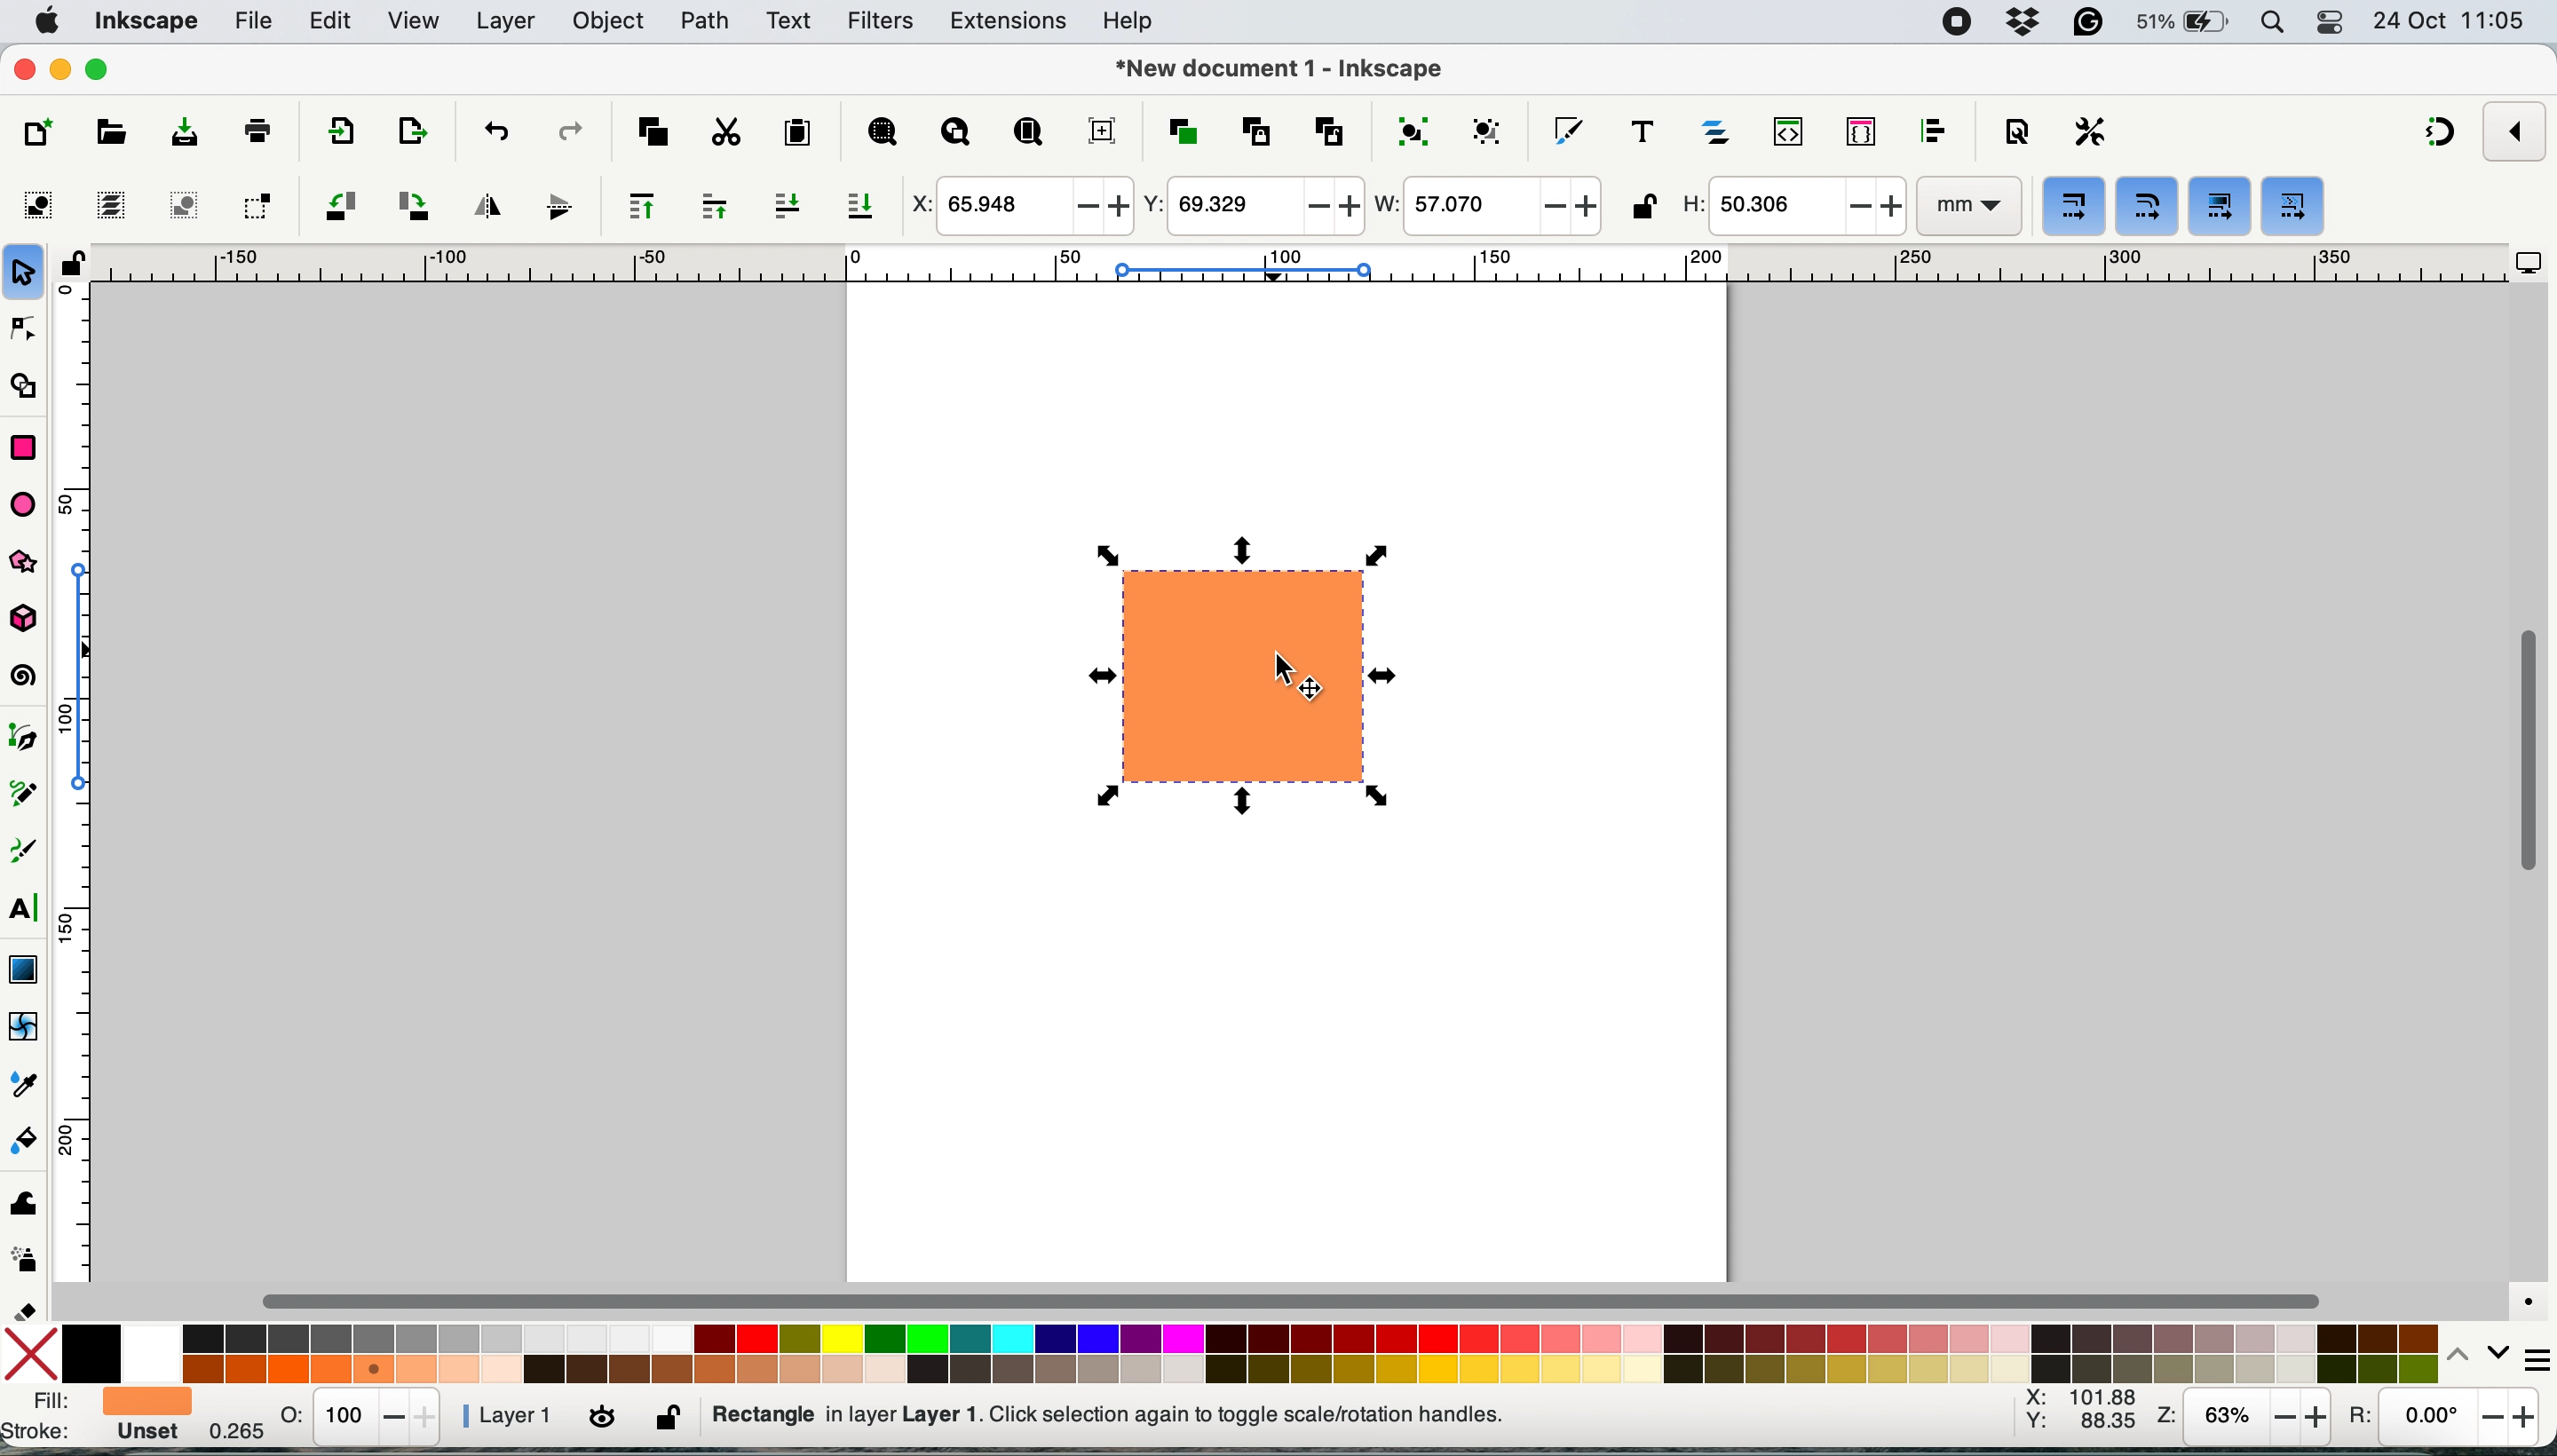 The height and width of the screenshot is (1456, 2557). What do you see at coordinates (2439, 1422) in the screenshot?
I see `rotation` at bounding box center [2439, 1422].